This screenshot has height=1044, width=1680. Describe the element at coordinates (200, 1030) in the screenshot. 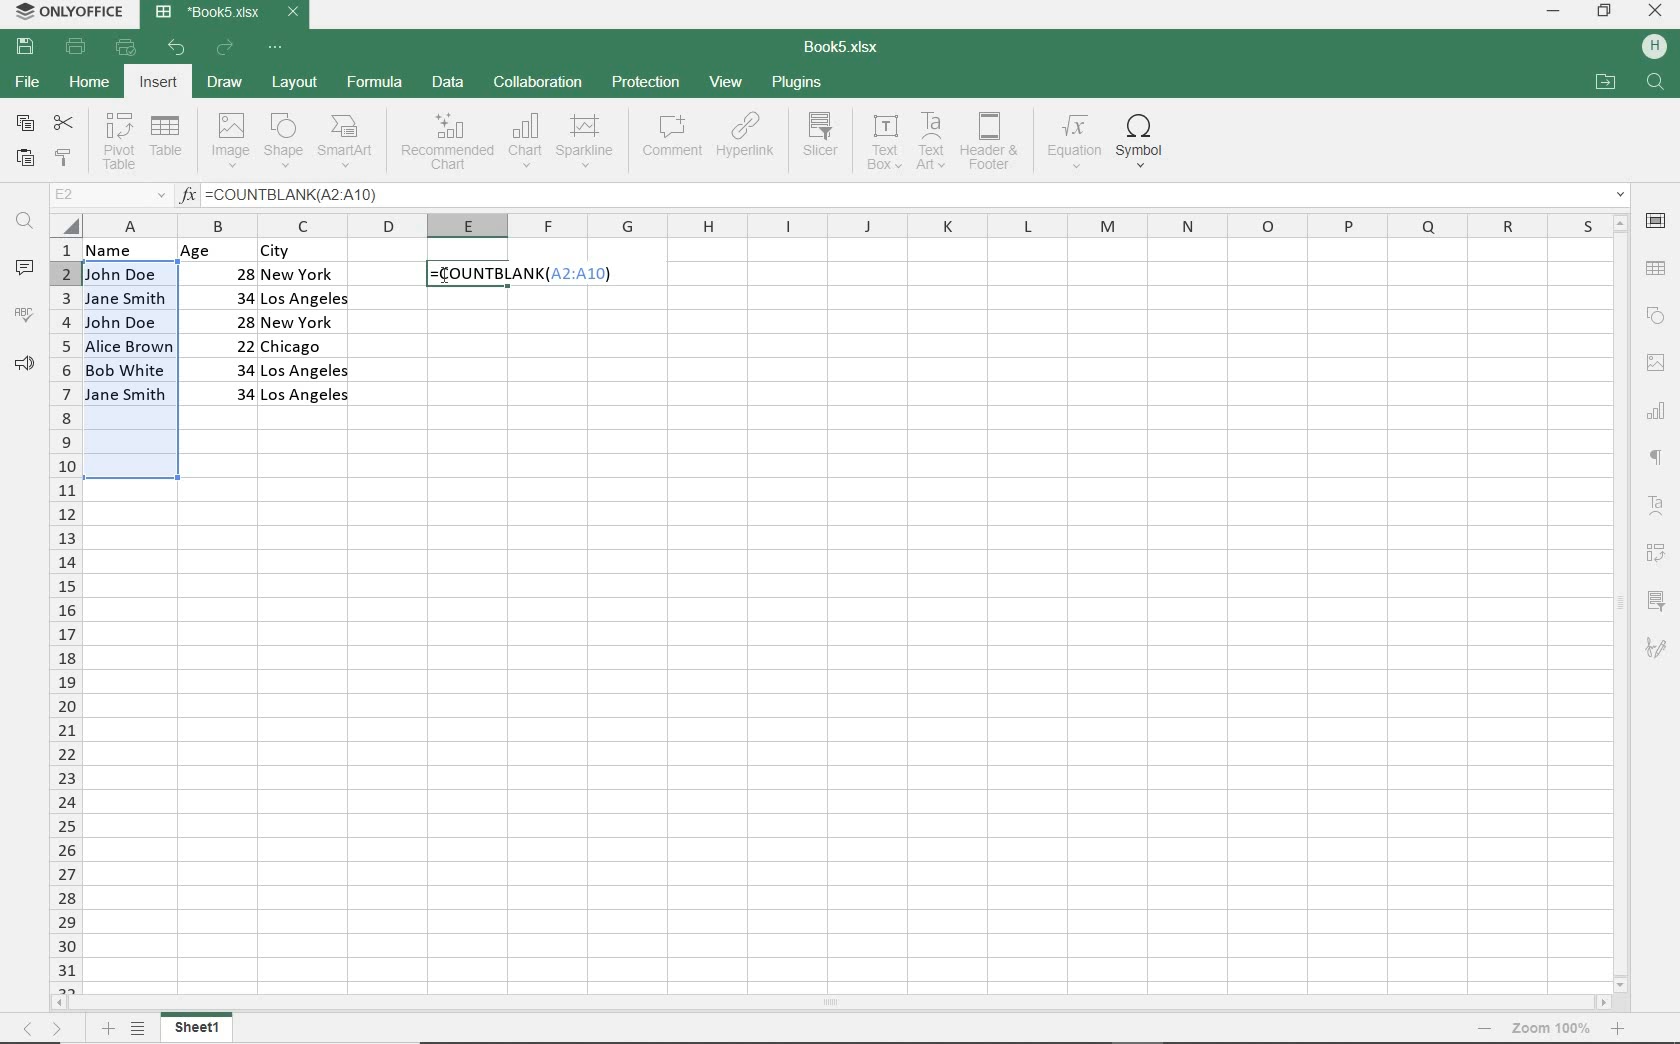

I see `SHEET NAME` at that location.